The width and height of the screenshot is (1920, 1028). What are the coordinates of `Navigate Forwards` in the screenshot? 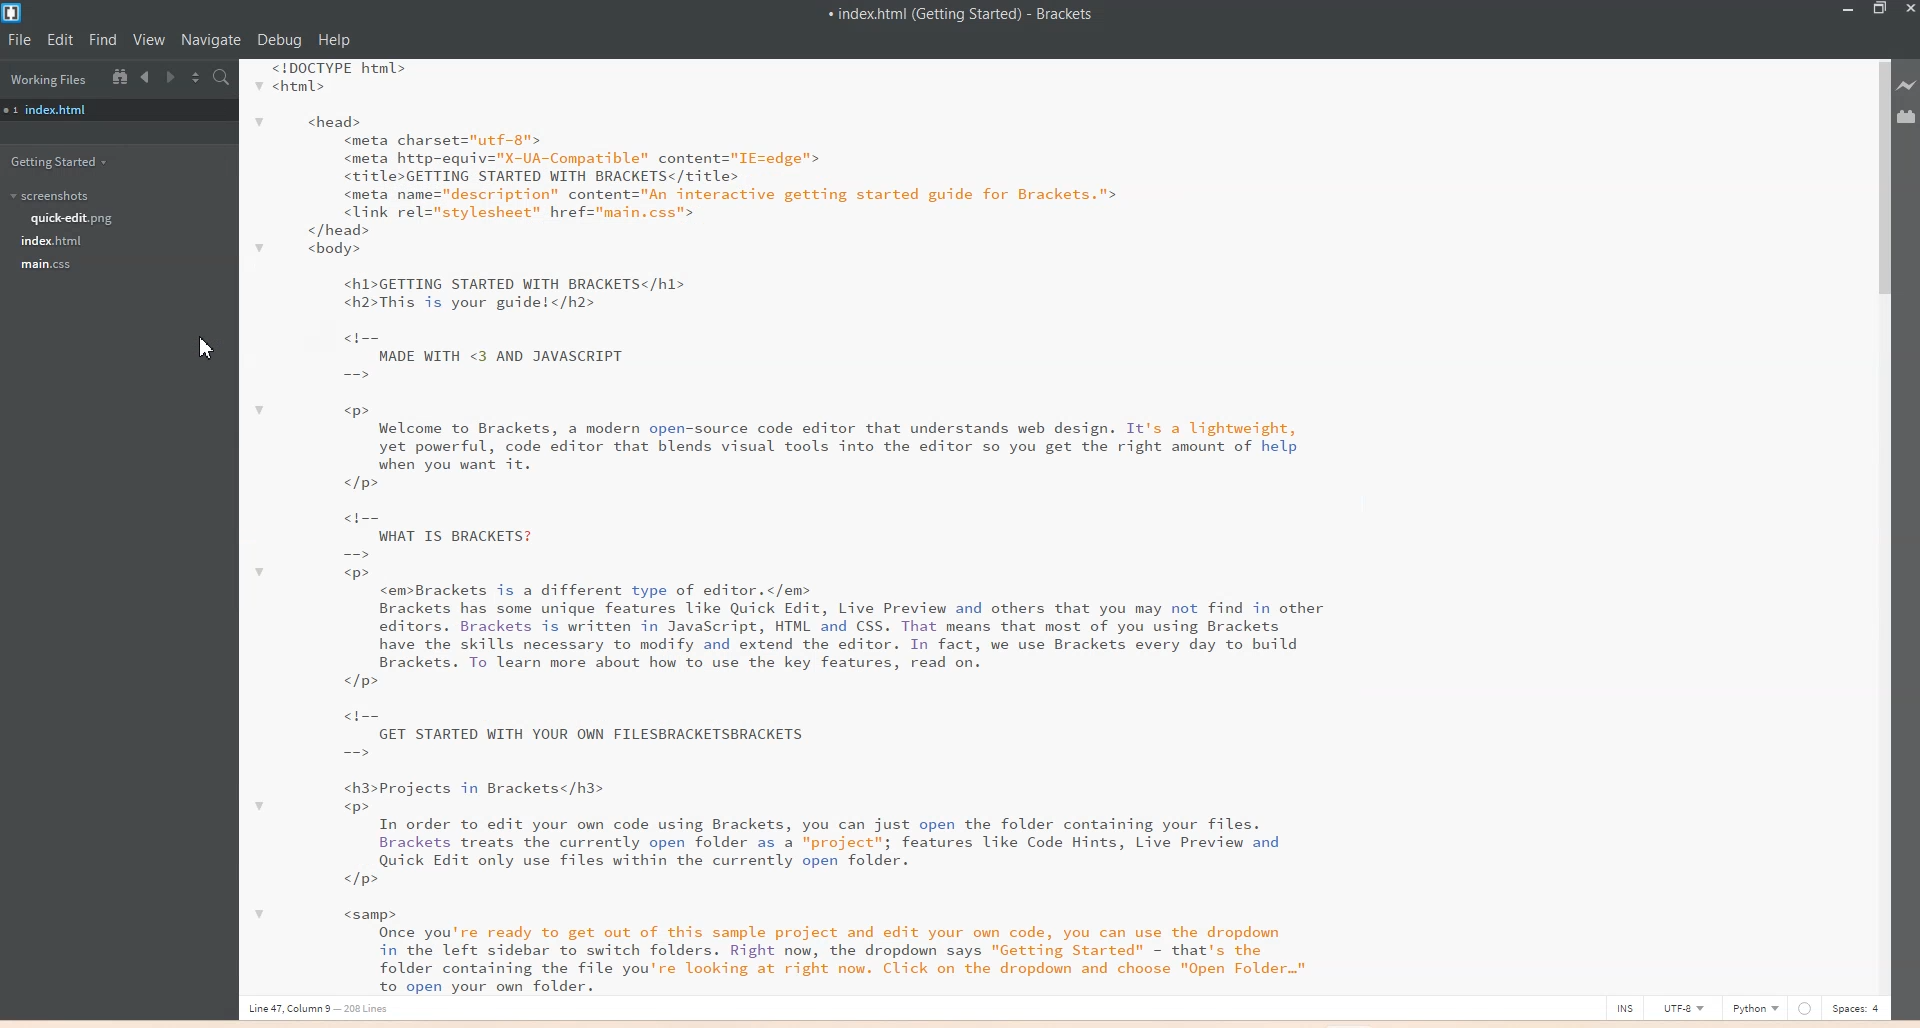 It's located at (172, 77).